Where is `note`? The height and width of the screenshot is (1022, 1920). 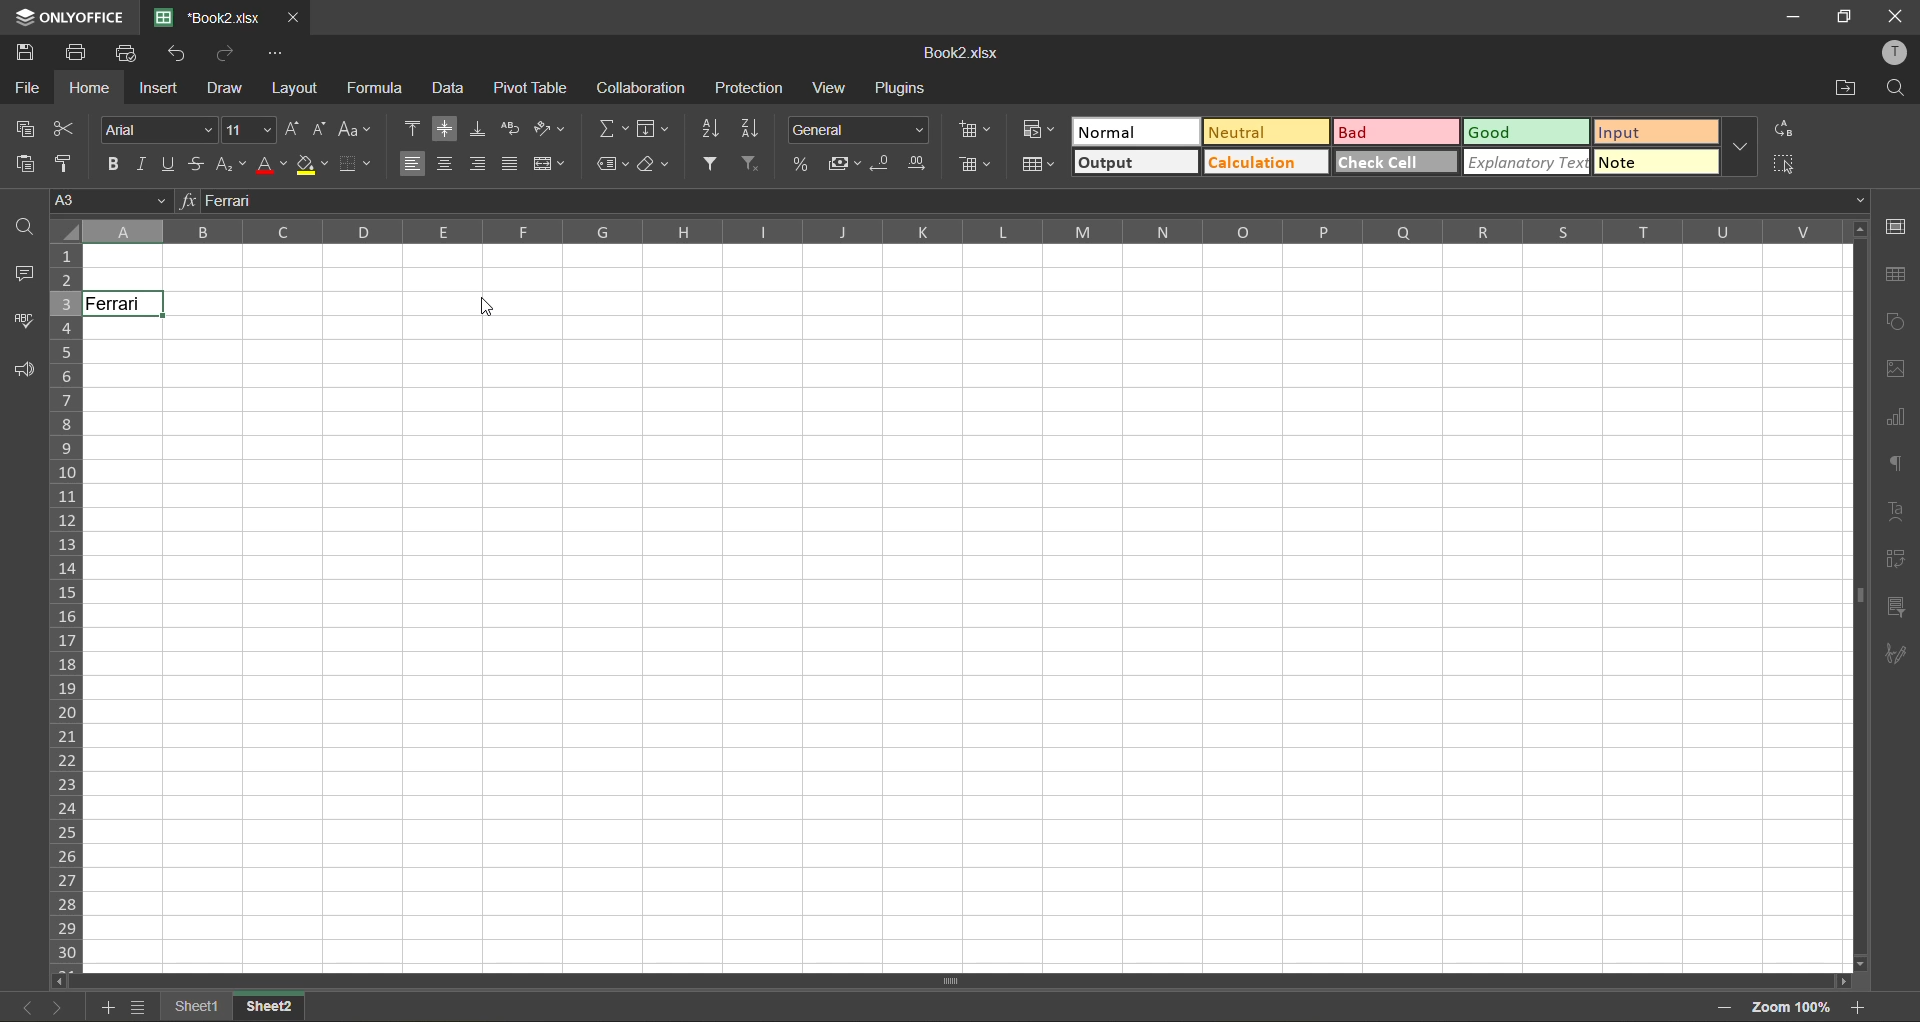
note is located at coordinates (1659, 164).